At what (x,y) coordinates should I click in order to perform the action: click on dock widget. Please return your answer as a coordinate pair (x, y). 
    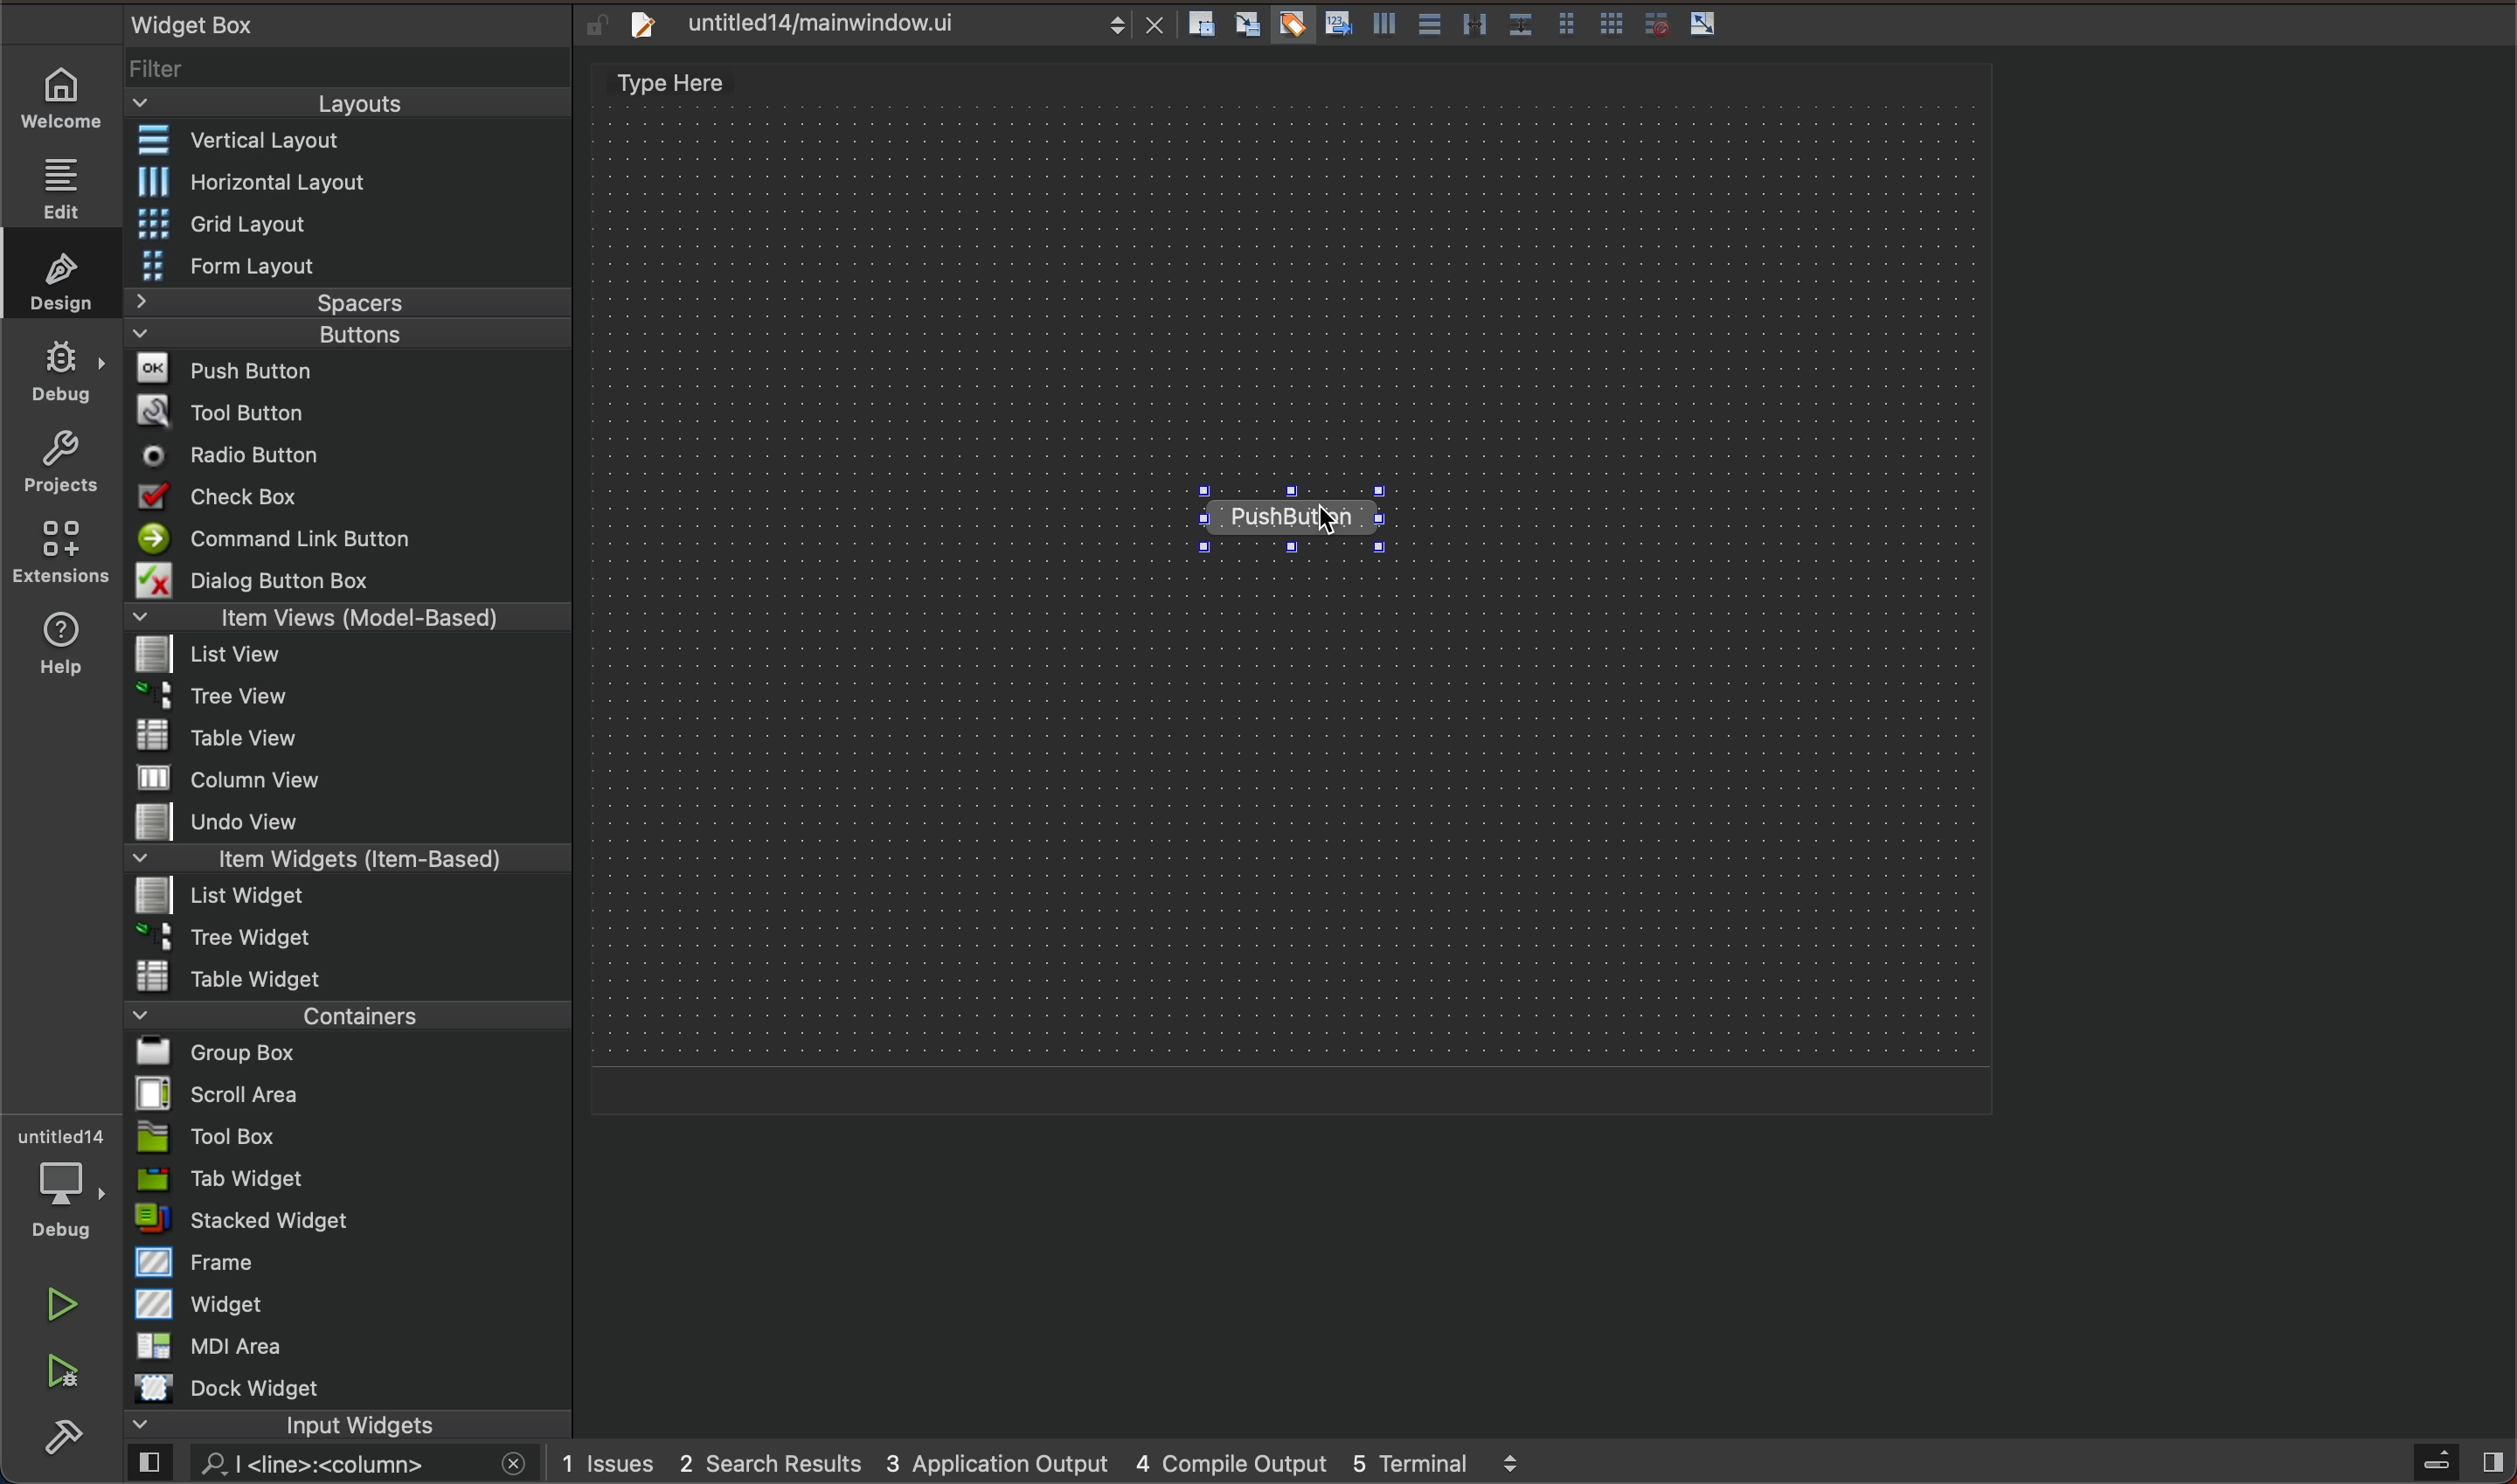
    Looking at the image, I should click on (345, 1389).